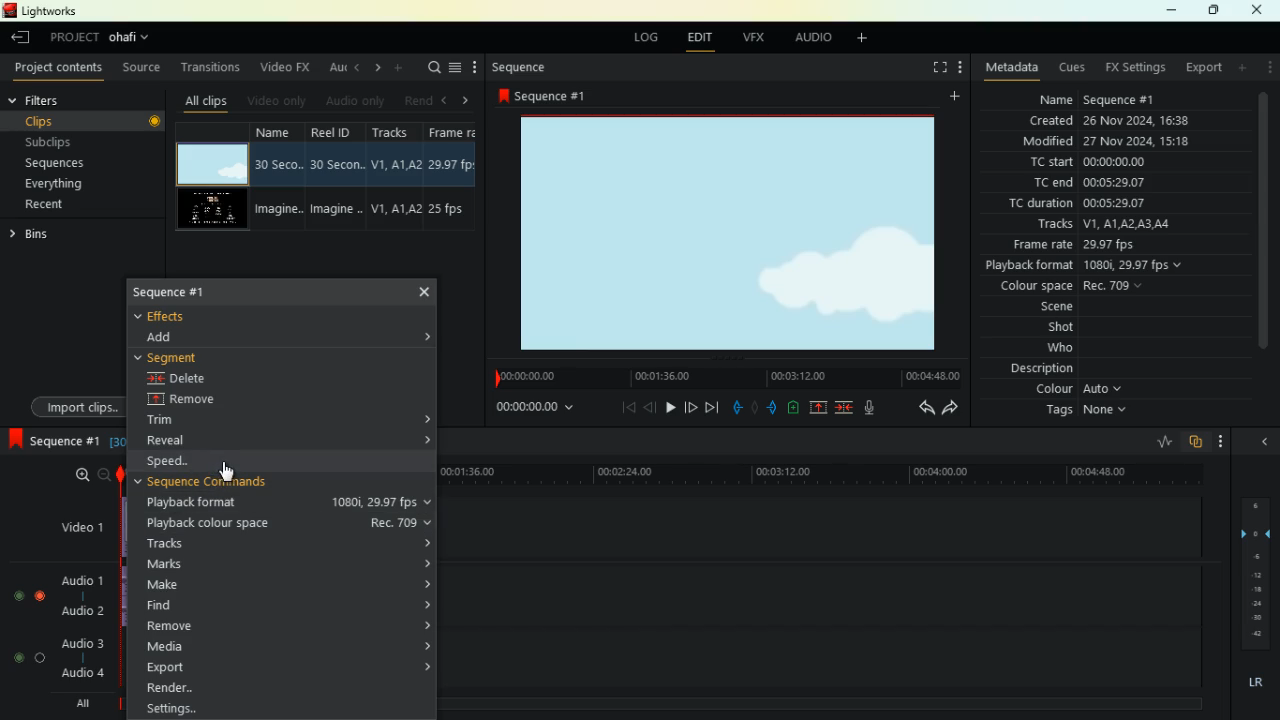 Image resolution: width=1280 pixels, height=720 pixels. Describe the element at coordinates (1086, 205) in the screenshot. I see `tc duration` at that location.